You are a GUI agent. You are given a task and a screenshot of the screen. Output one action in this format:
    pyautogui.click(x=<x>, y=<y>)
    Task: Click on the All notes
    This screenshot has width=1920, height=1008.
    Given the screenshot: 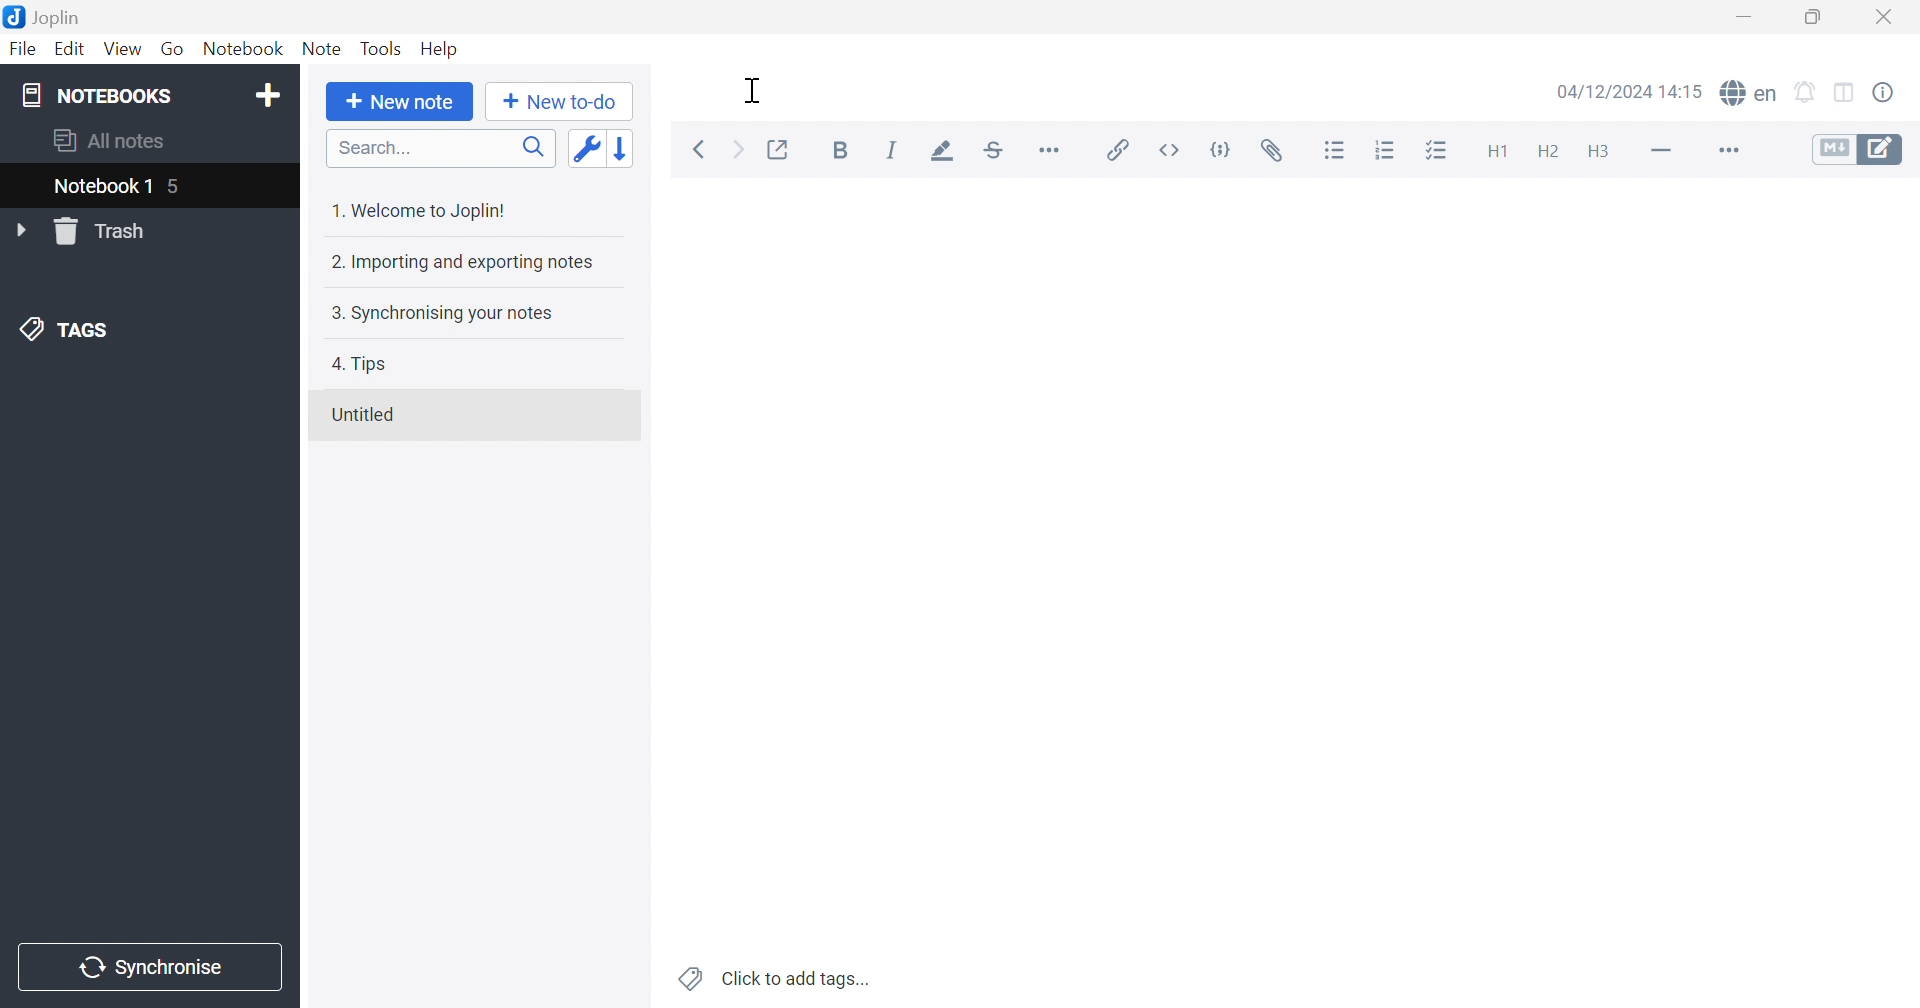 What is the action you would take?
    pyautogui.click(x=111, y=138)
    